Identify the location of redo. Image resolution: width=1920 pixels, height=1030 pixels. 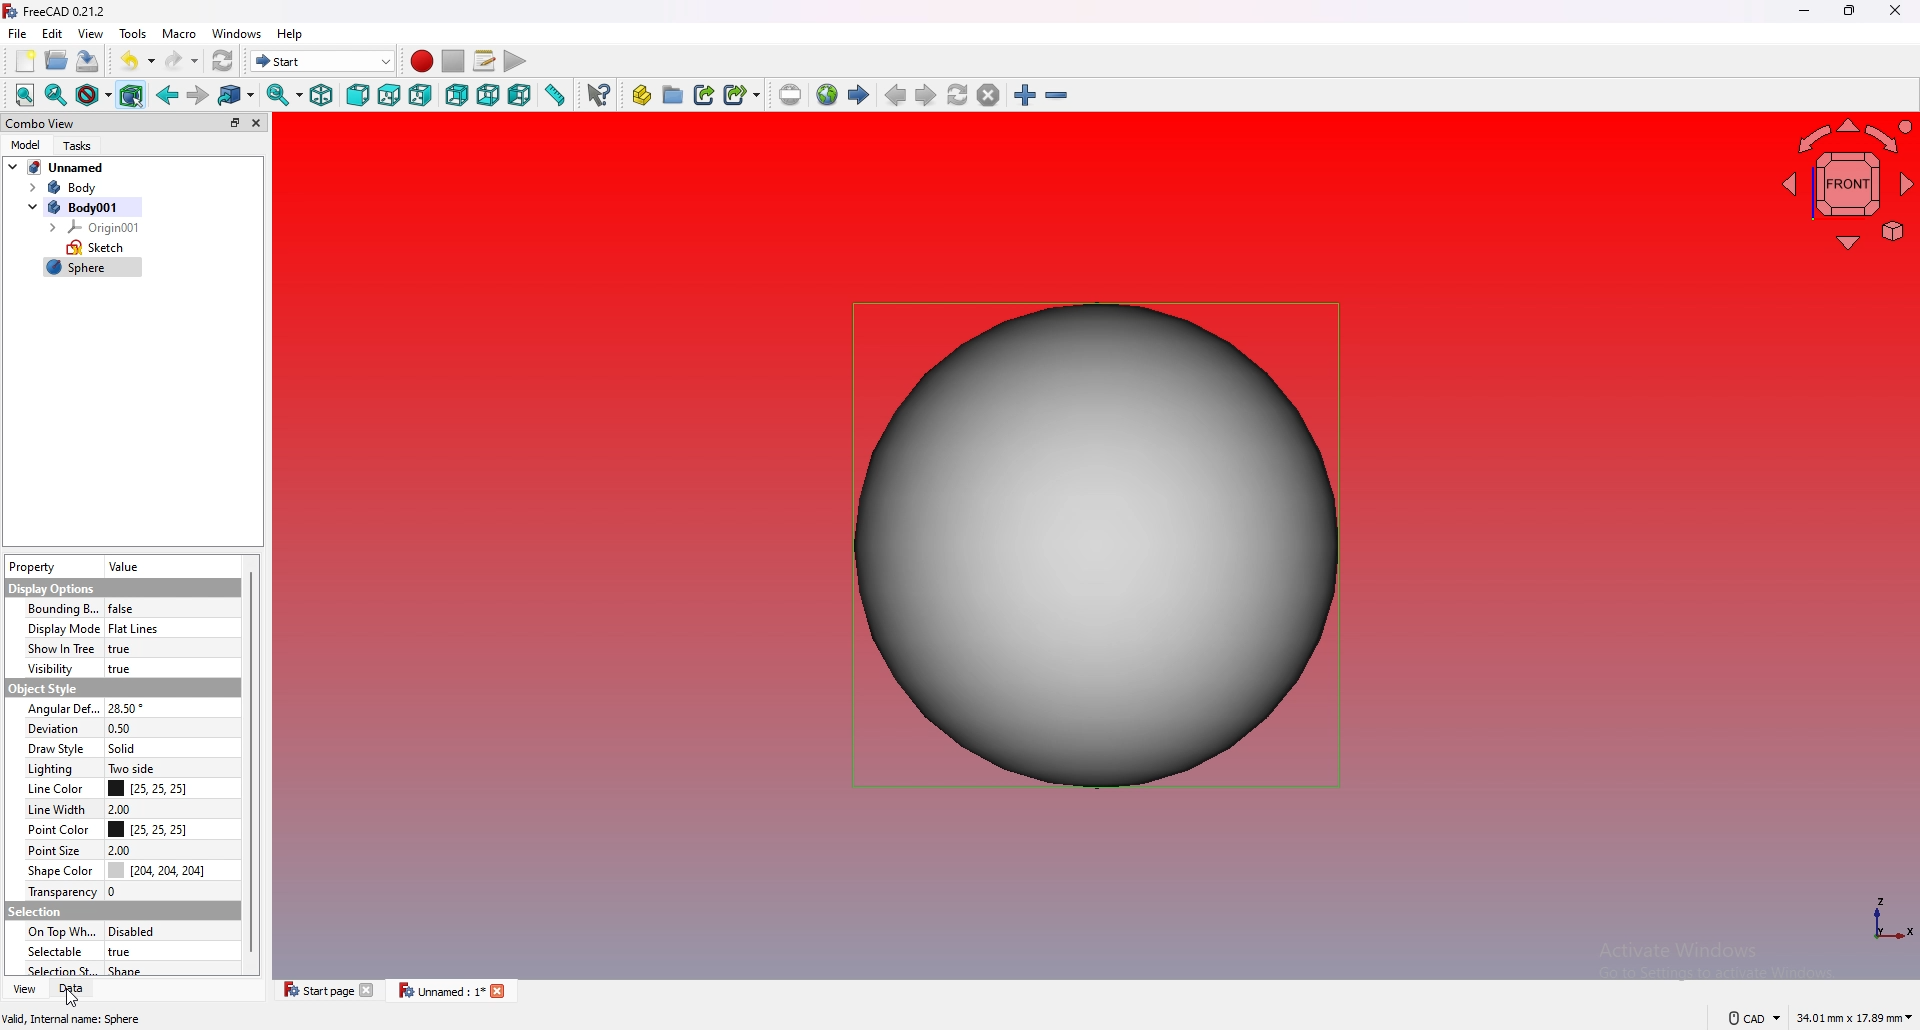
(183, 60).